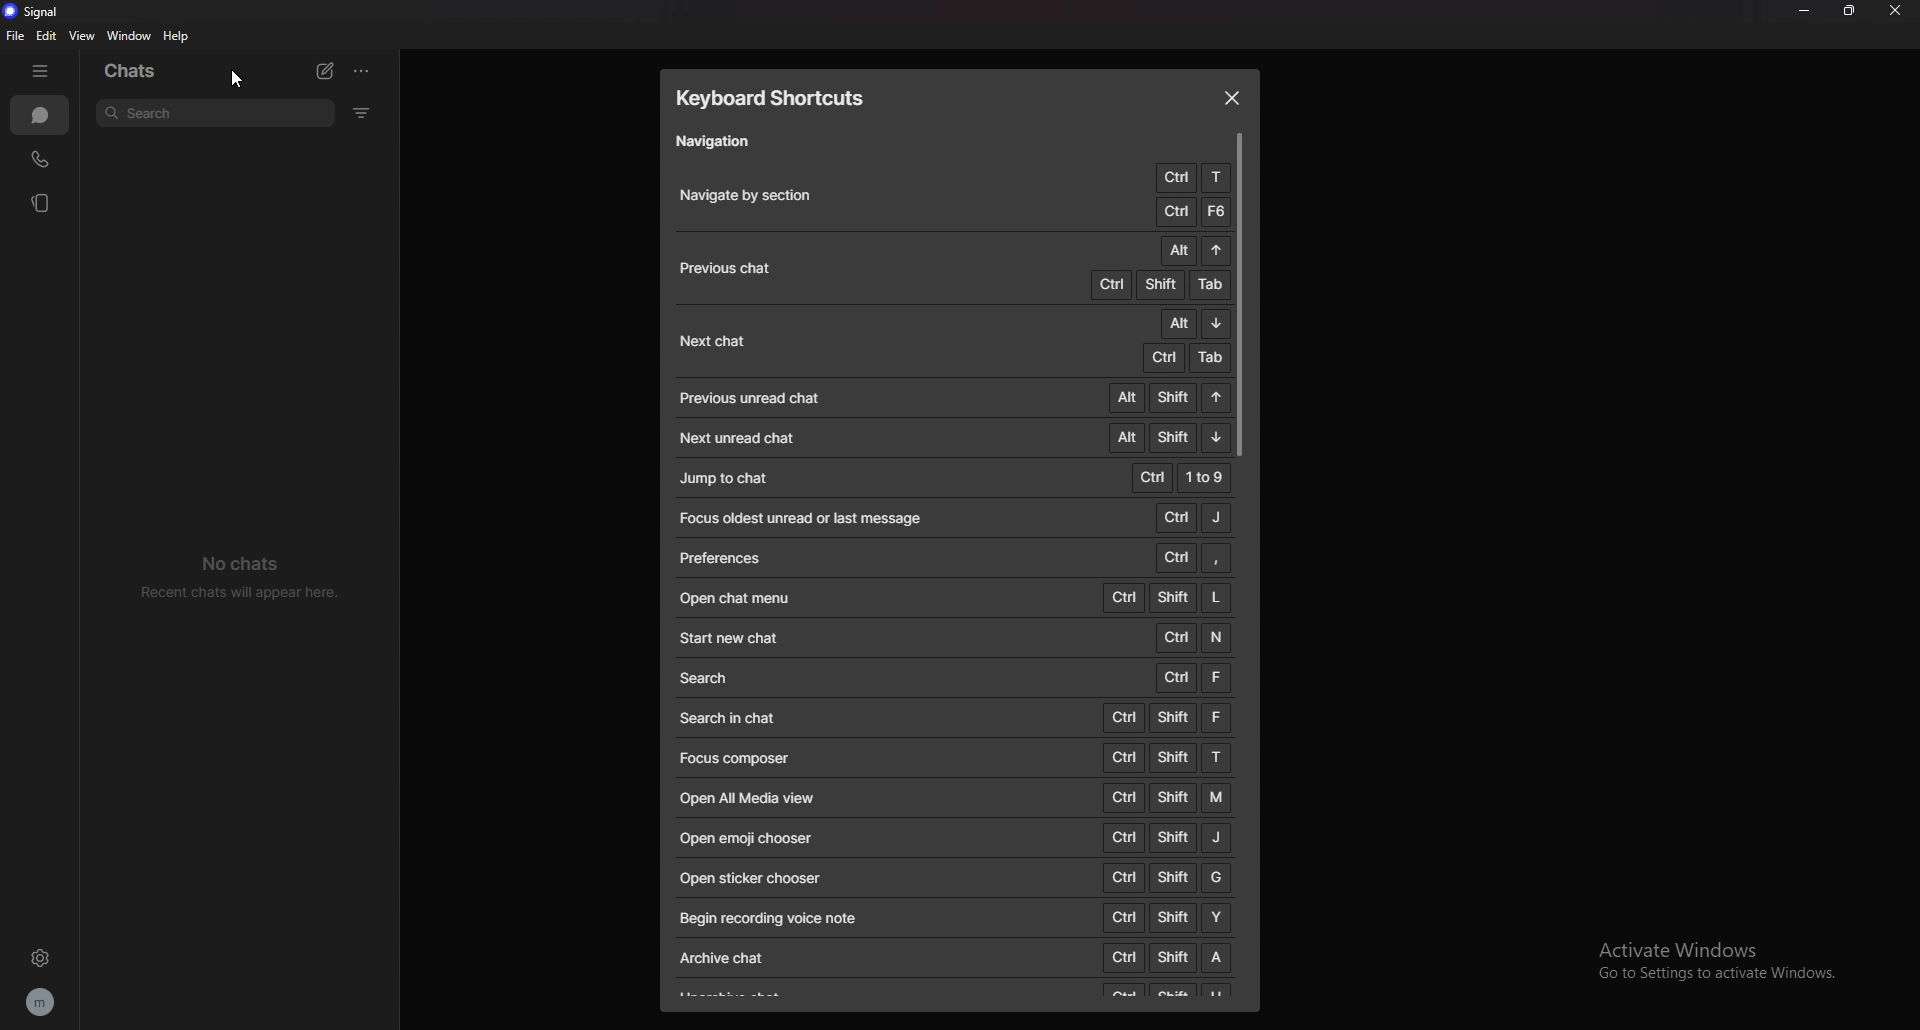 This screenshot has width=1920, height=1030. Describe the element at coordinates (728, 269) in the screenshot. I see `previous chat` at that location.